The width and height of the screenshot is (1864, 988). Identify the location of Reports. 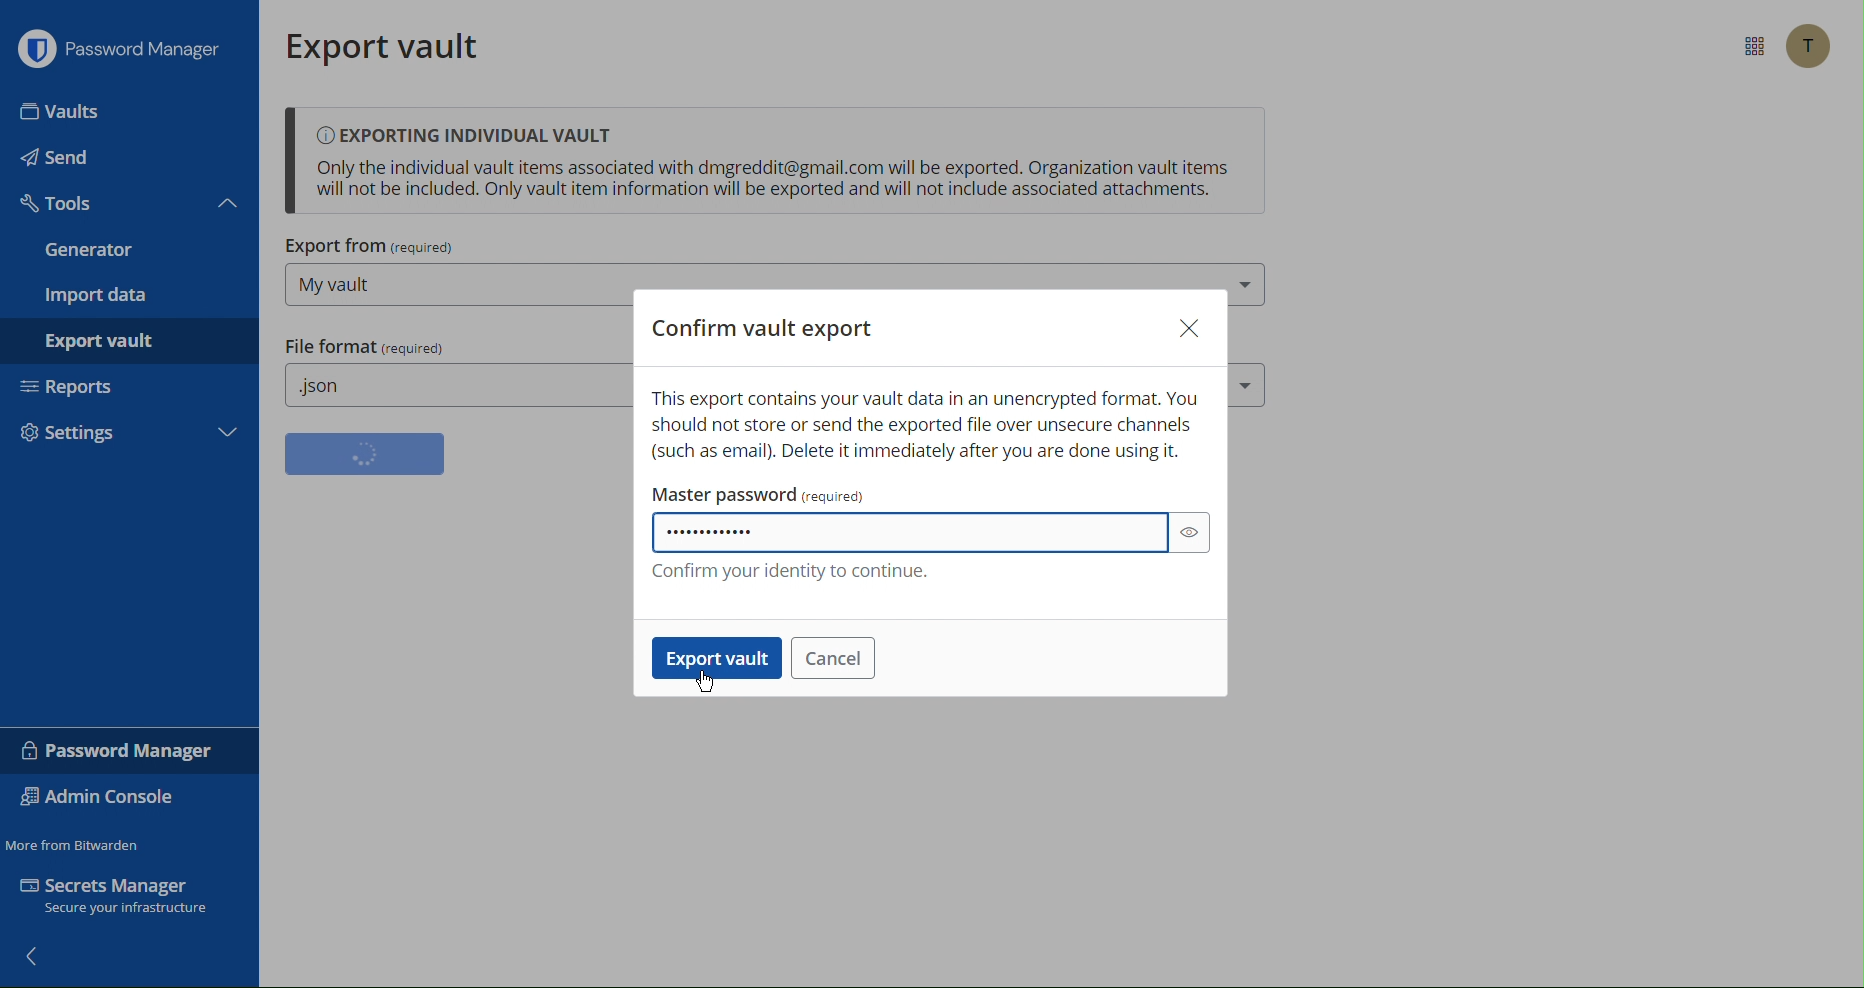
(75, 383).